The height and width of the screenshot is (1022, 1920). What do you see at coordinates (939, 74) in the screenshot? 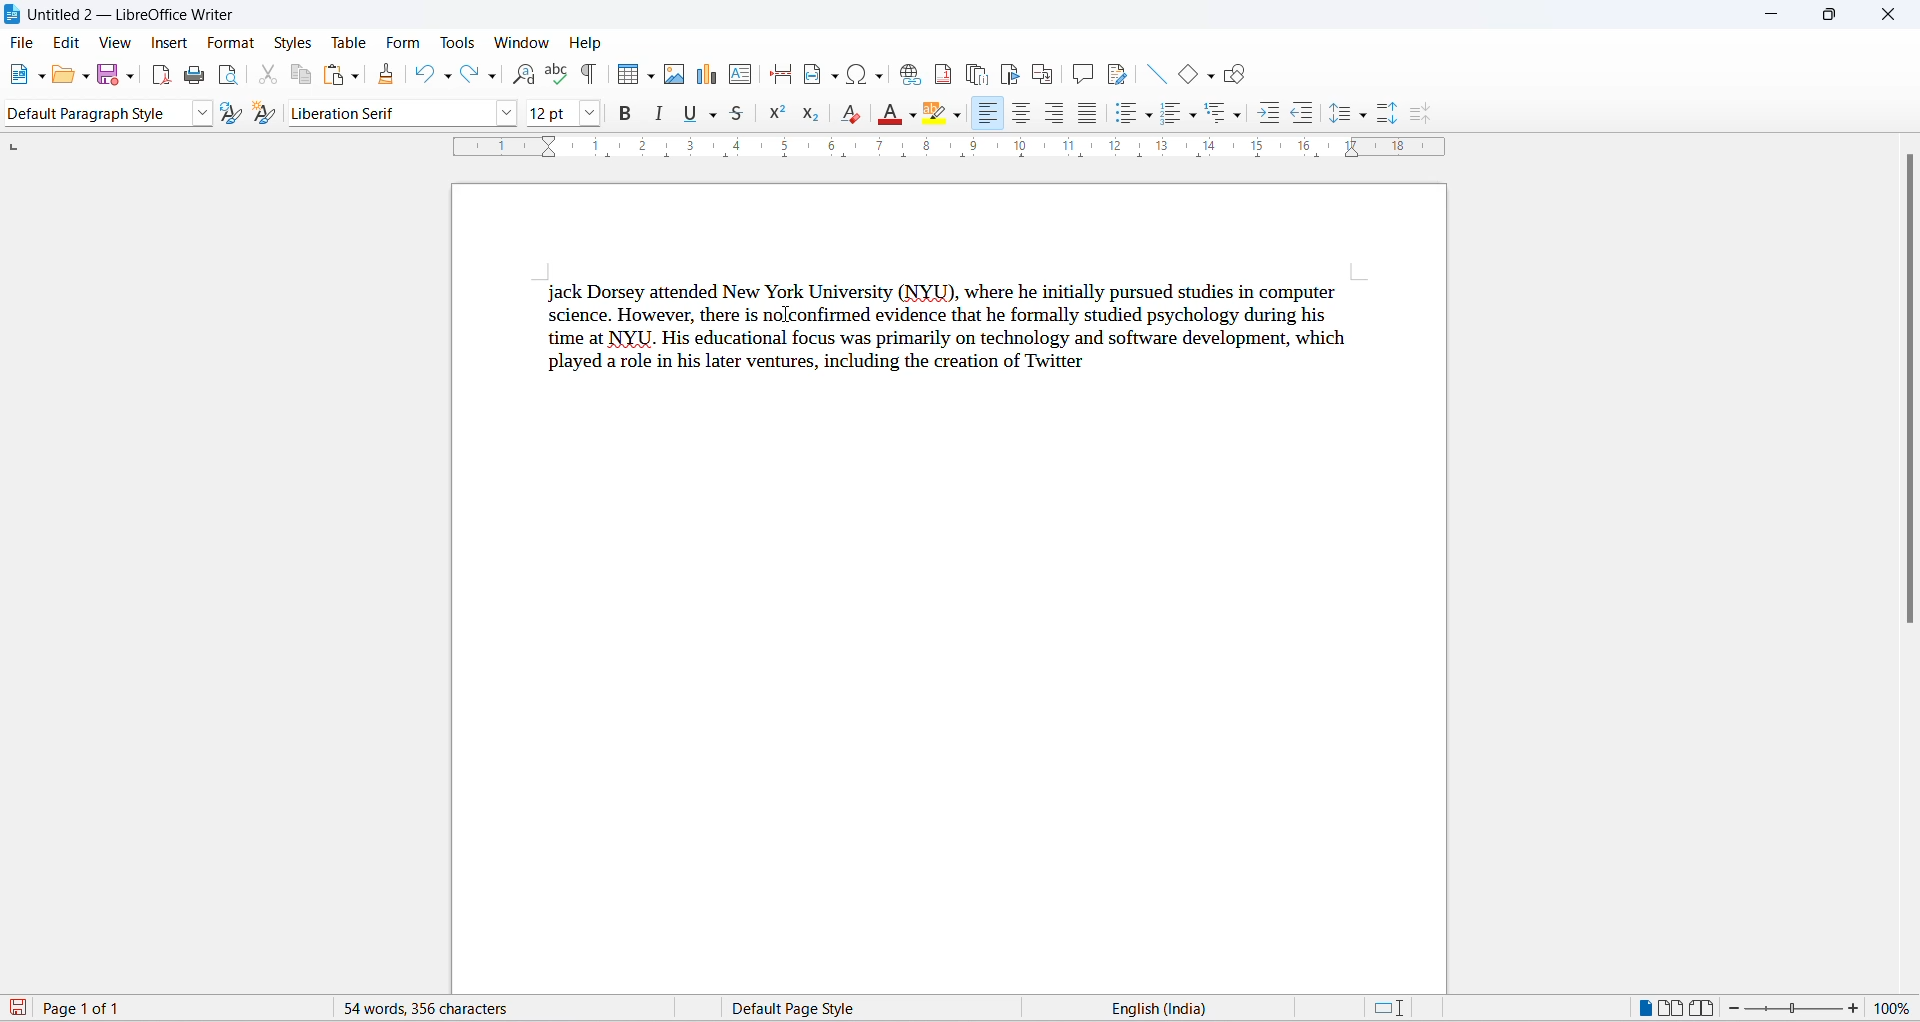
I see `insert footnote` at bounding box center [939, 74].